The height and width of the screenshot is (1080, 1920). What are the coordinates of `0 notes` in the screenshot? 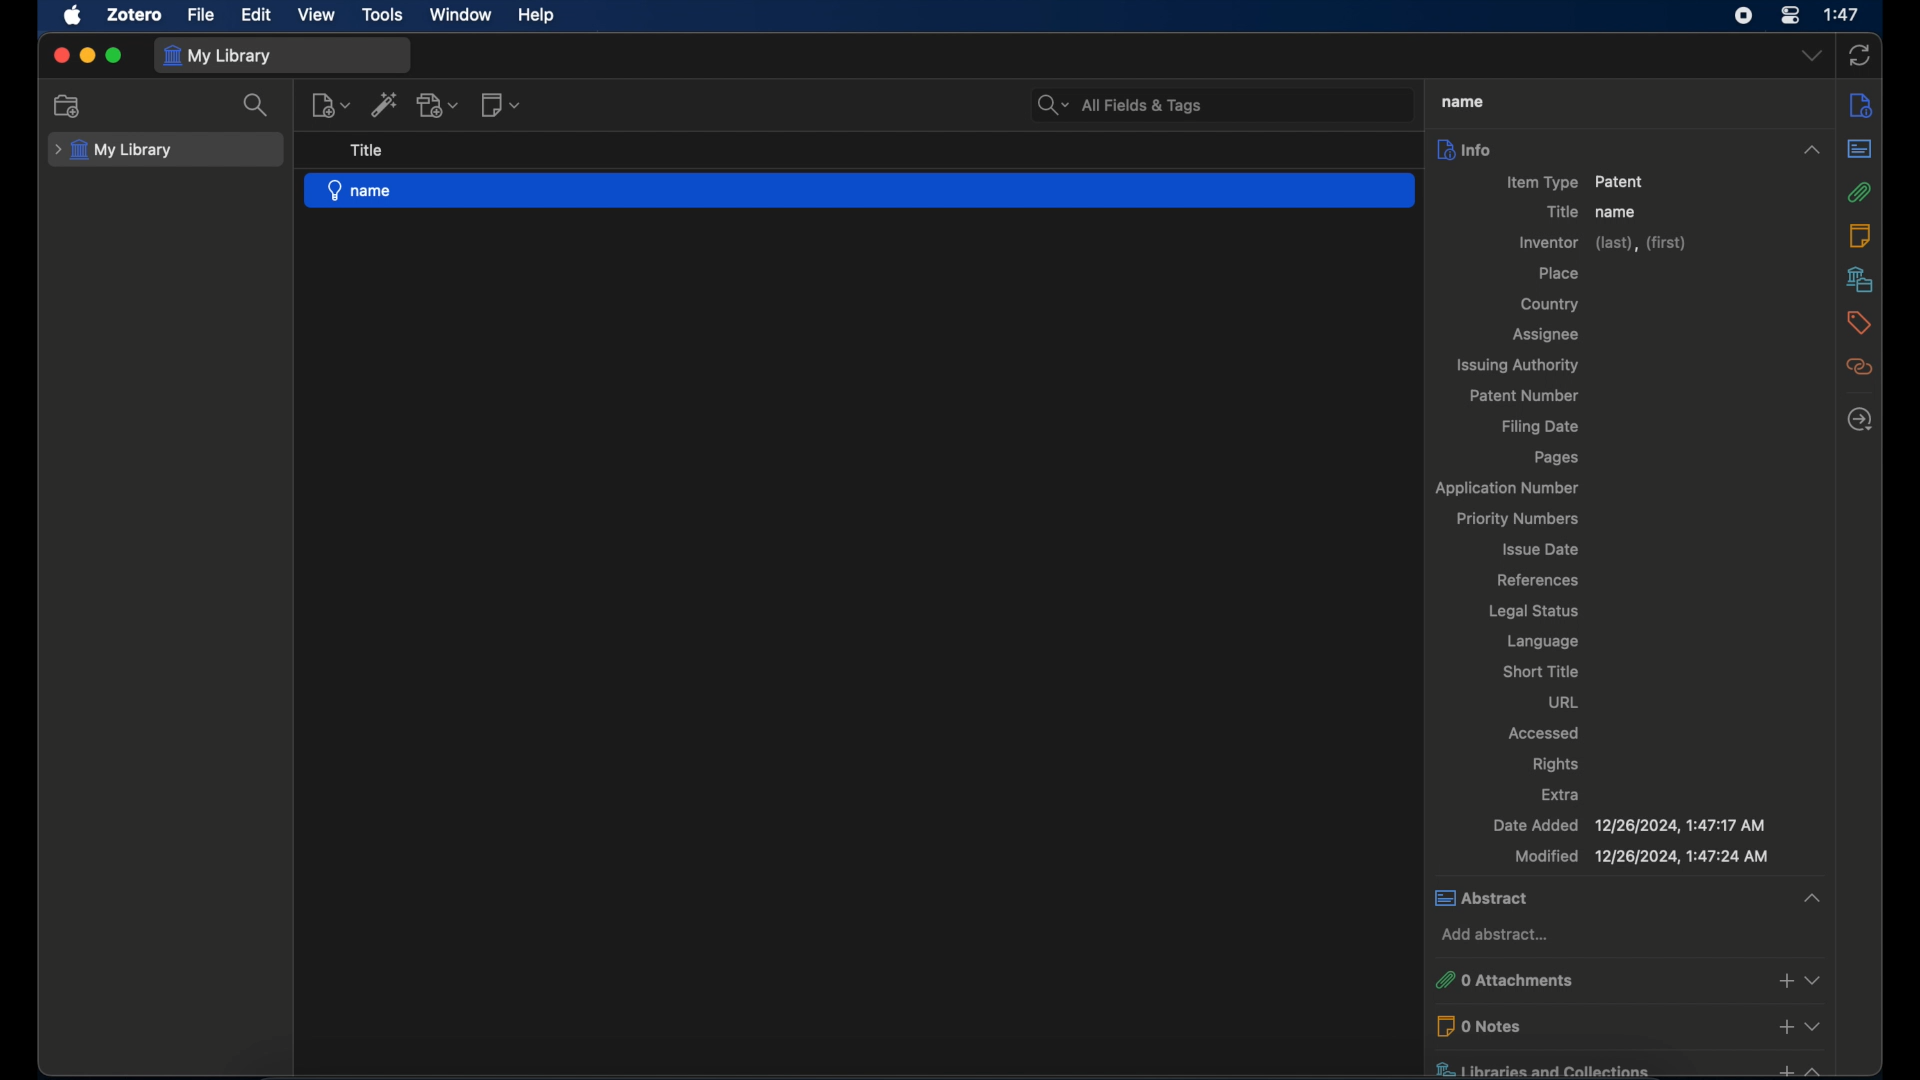 It's located at (1597, 1025).